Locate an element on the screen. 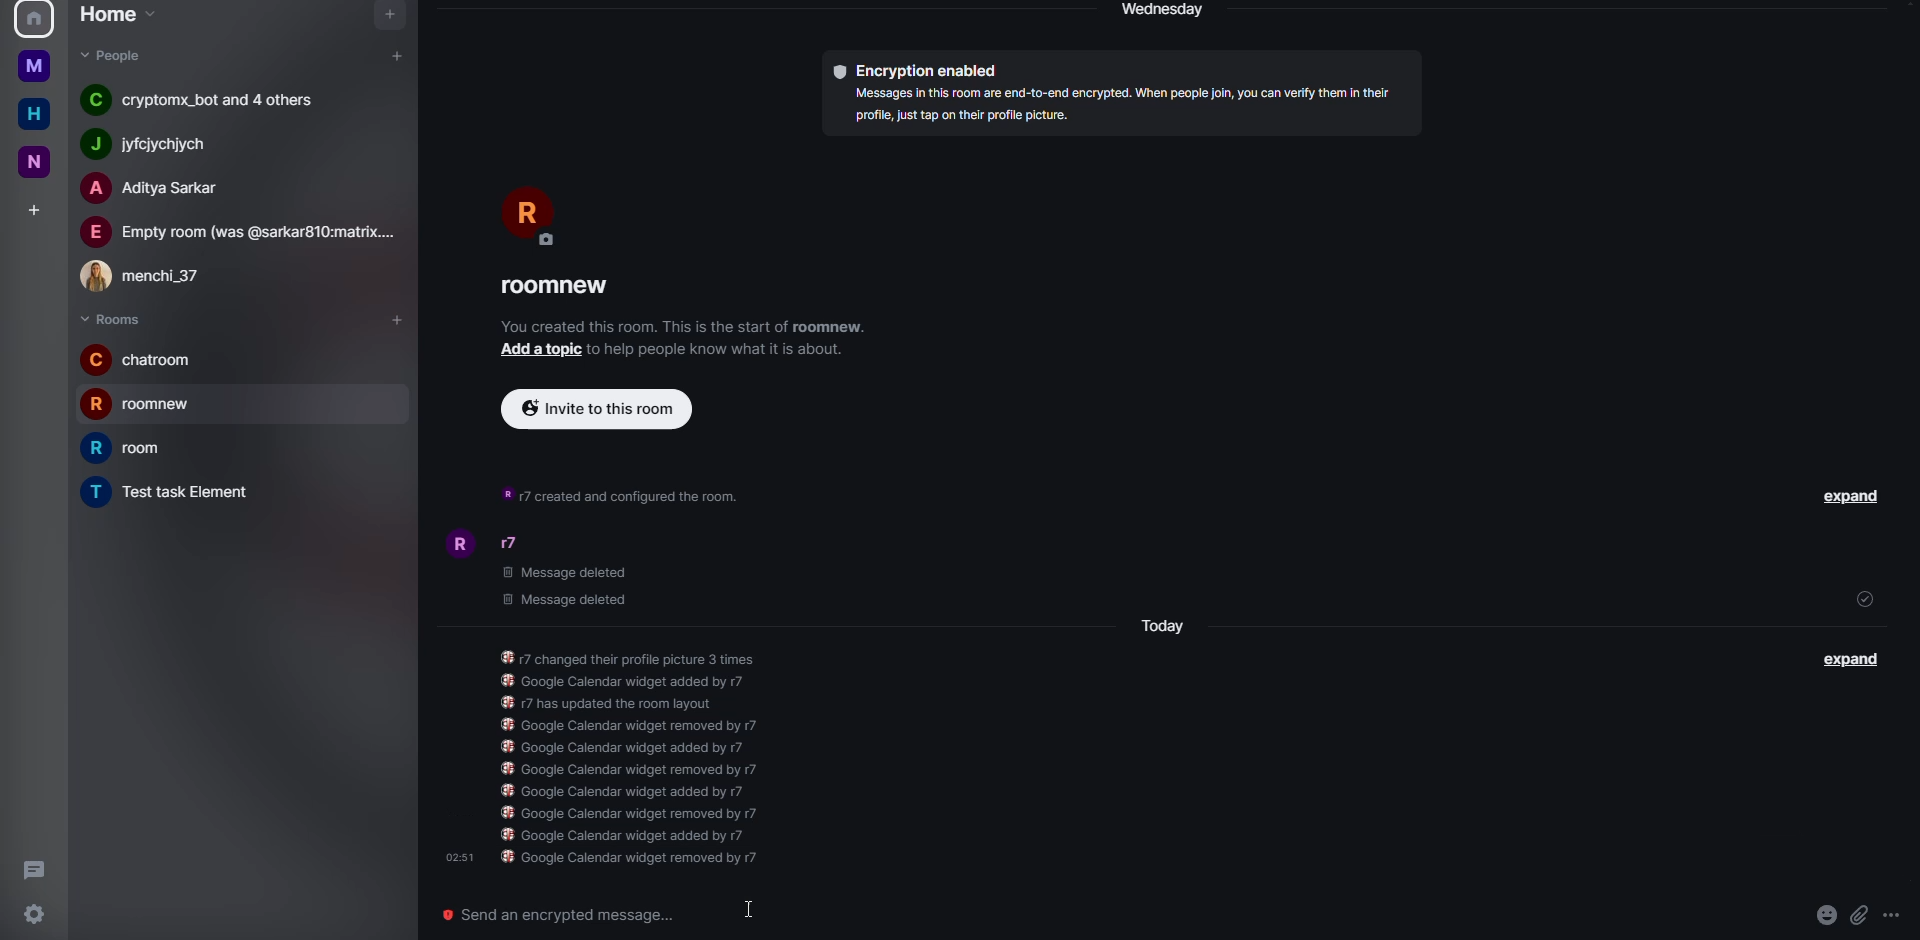 The width and height of the screenshot is (1920, 940). deleted is located at coordinates (566, 586).